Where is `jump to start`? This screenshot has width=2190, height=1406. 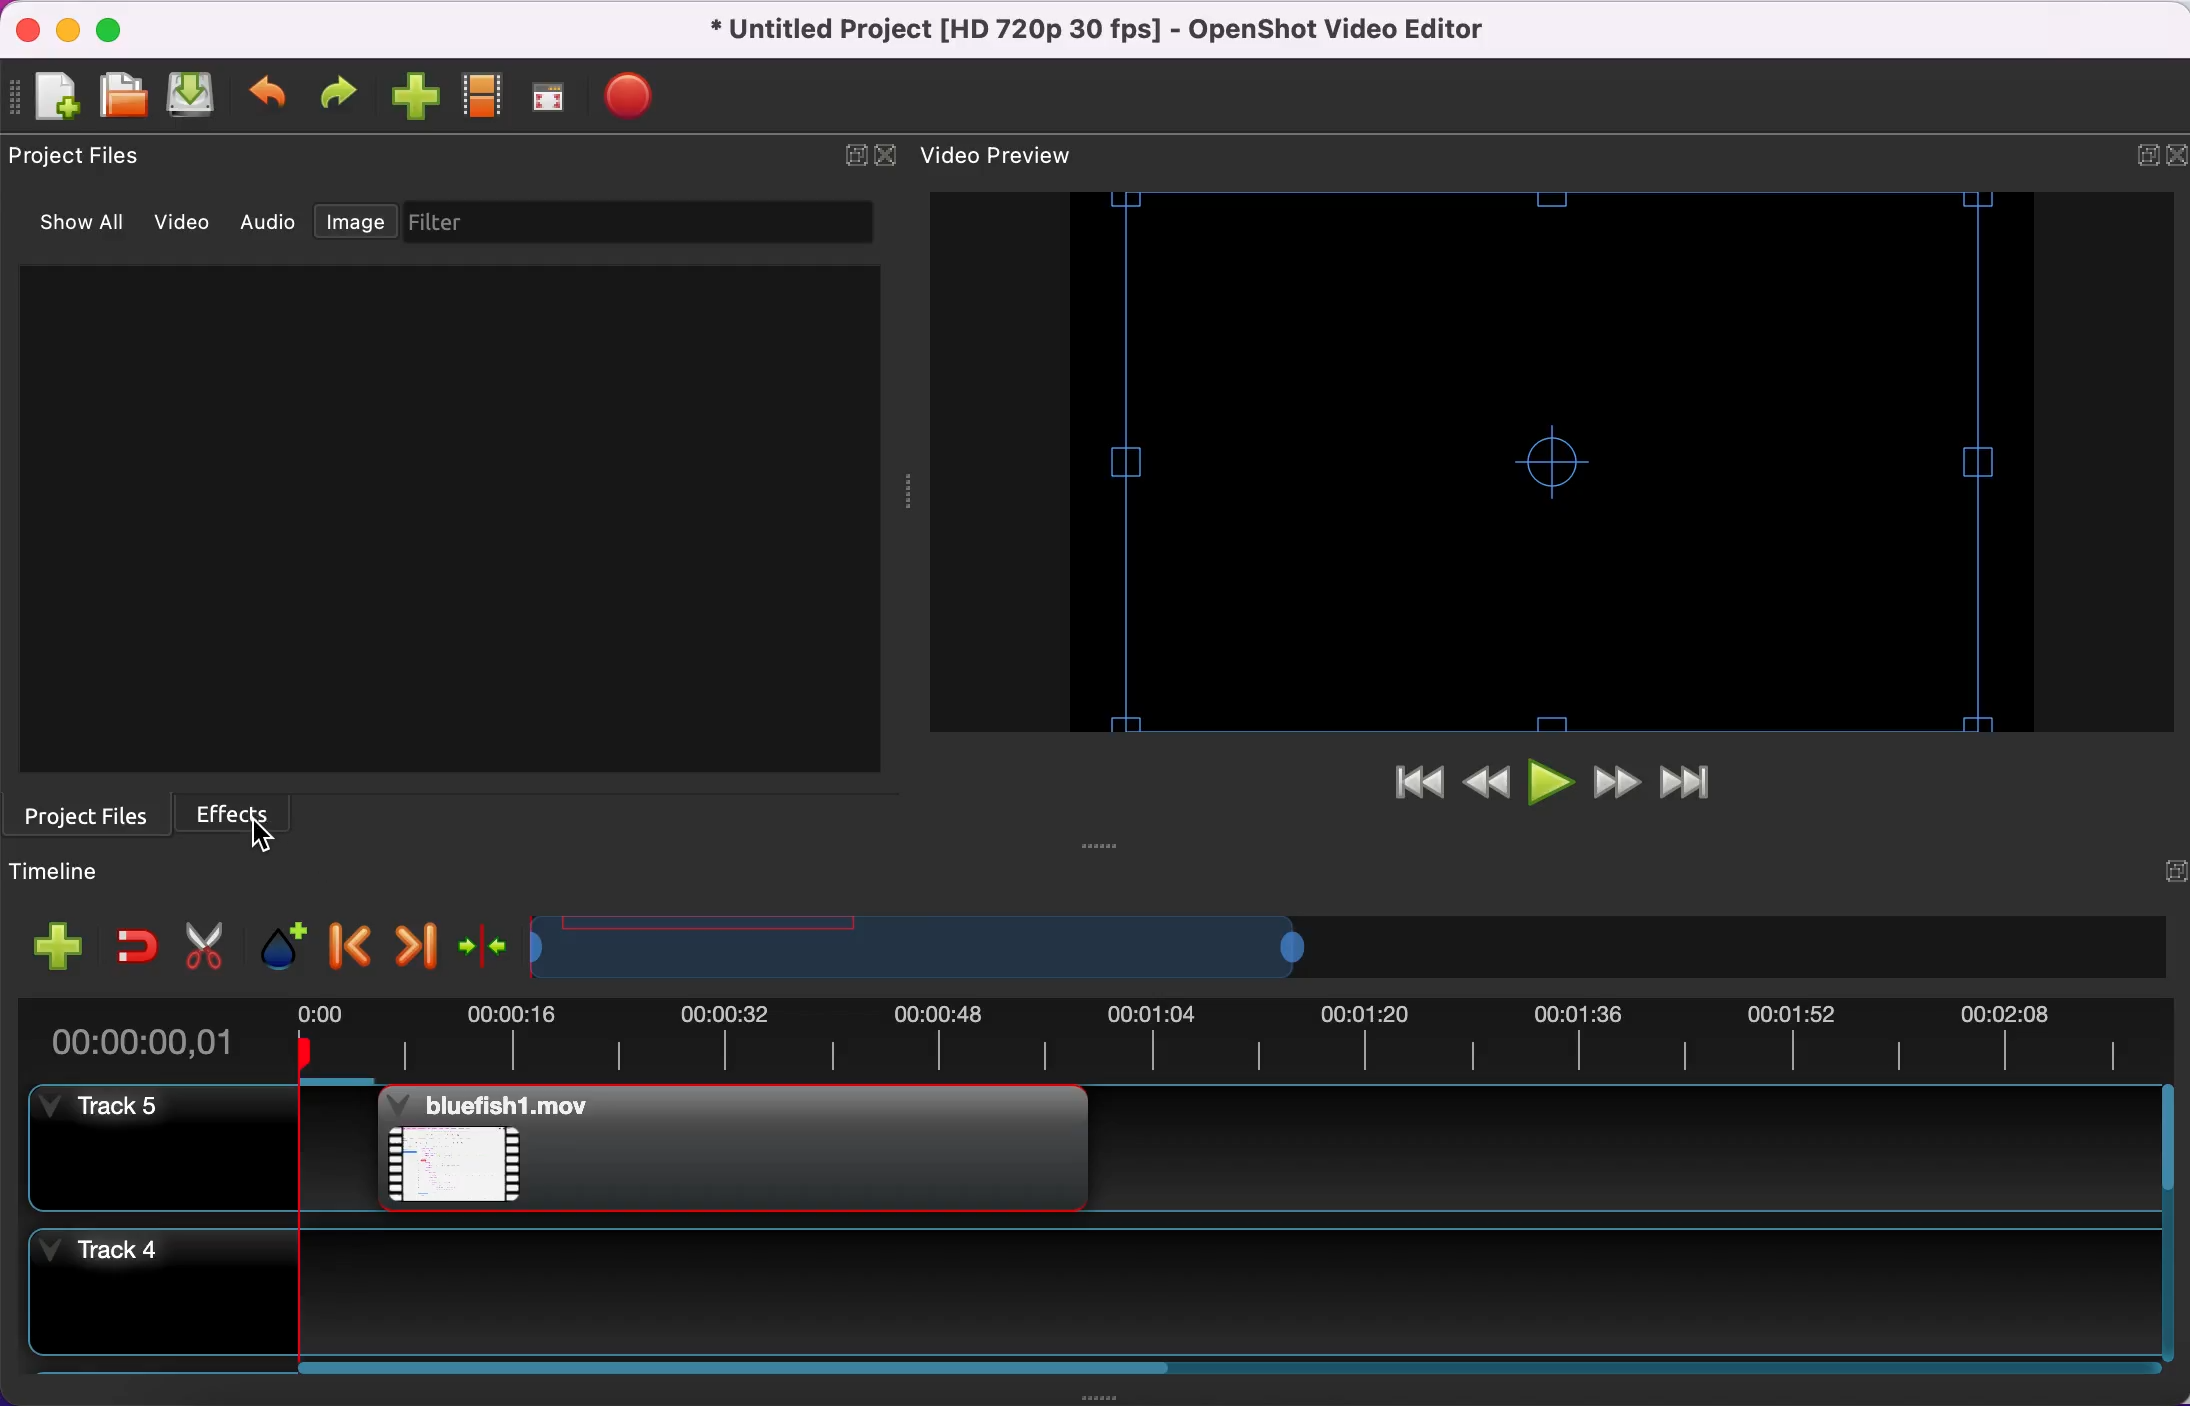
jump to start is located at coordinates (1406, 786).